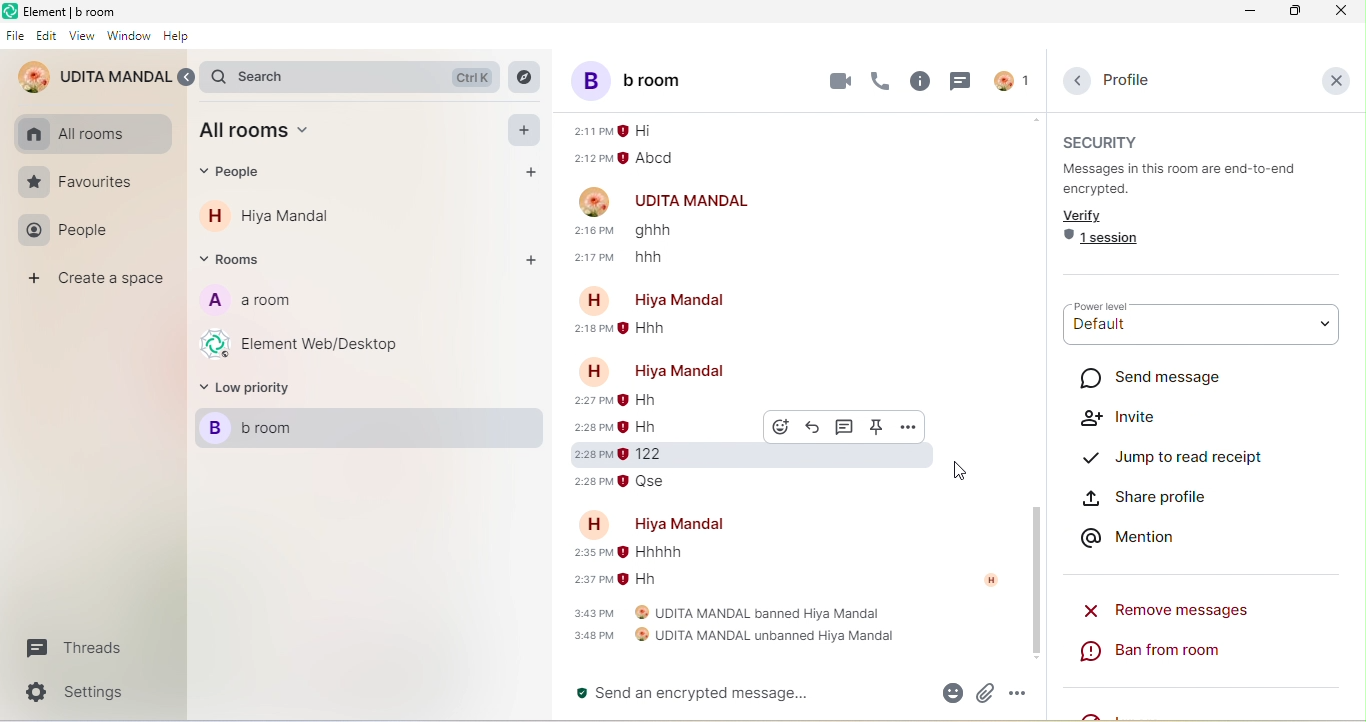  What do you see at coordinates (1034, 118) in the screenshot?
I see `scroll up` at bounding box center [1034, 118].